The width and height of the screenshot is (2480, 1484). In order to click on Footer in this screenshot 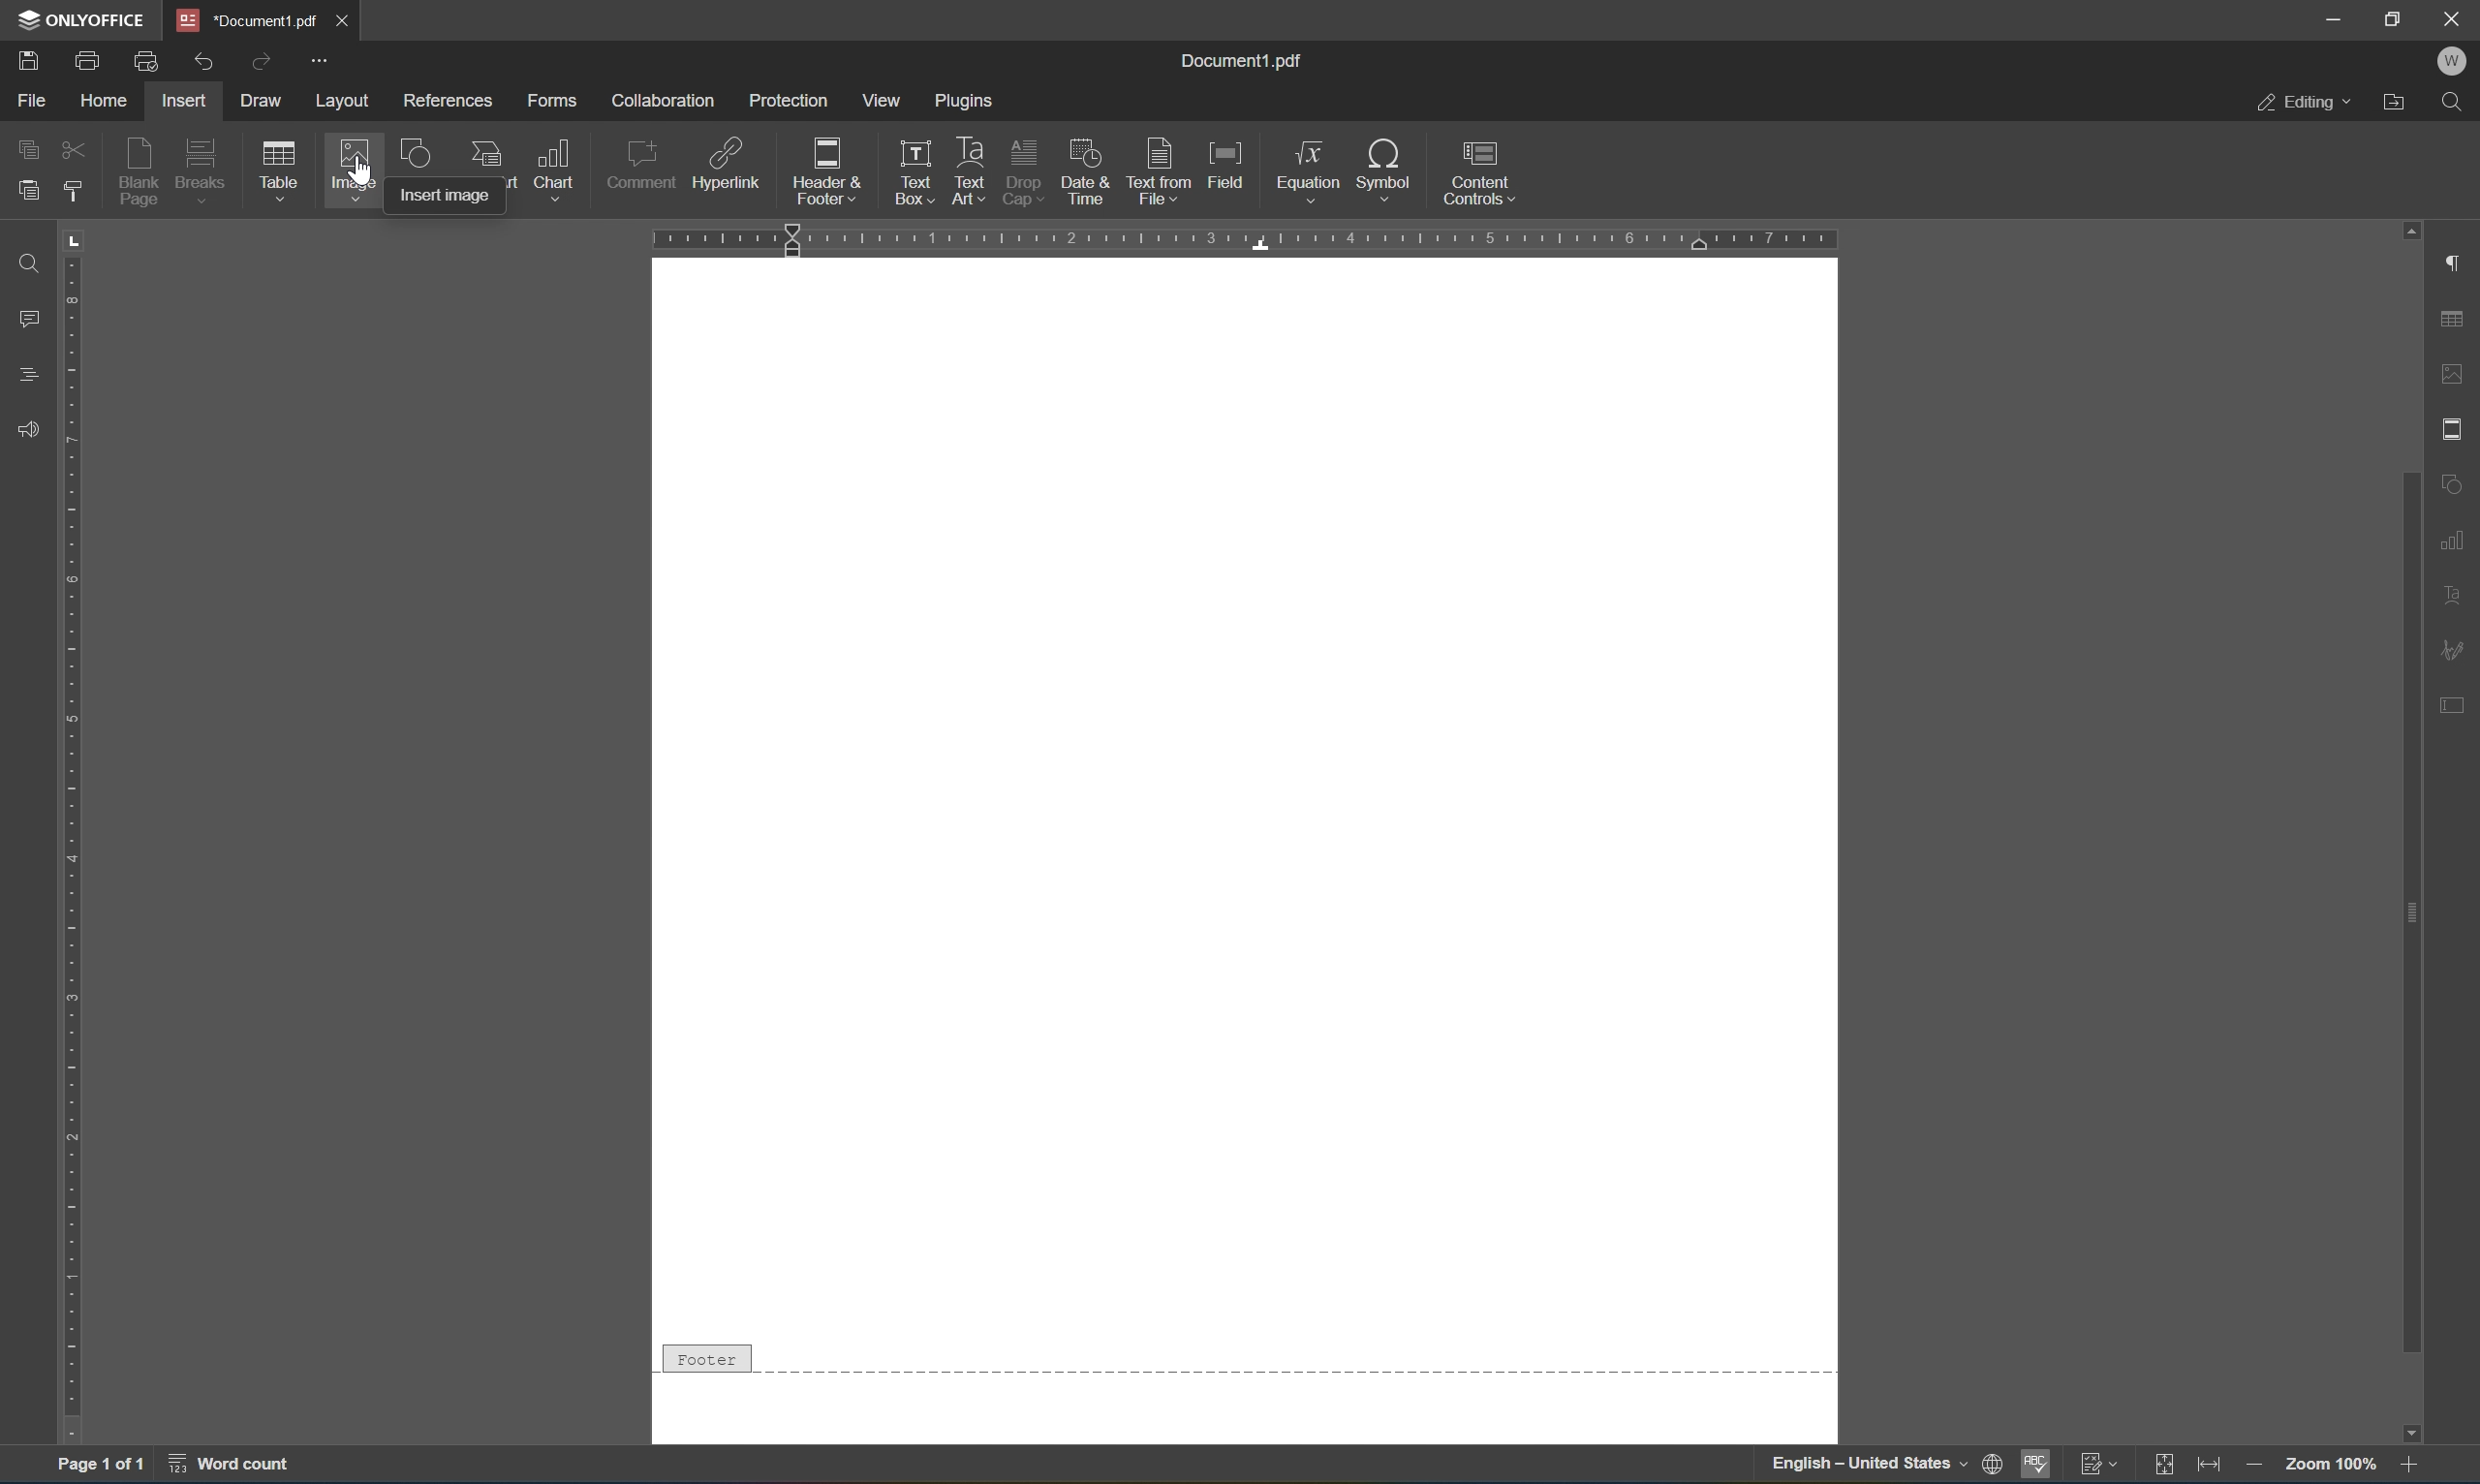, I will do `click(704, 1354)`.